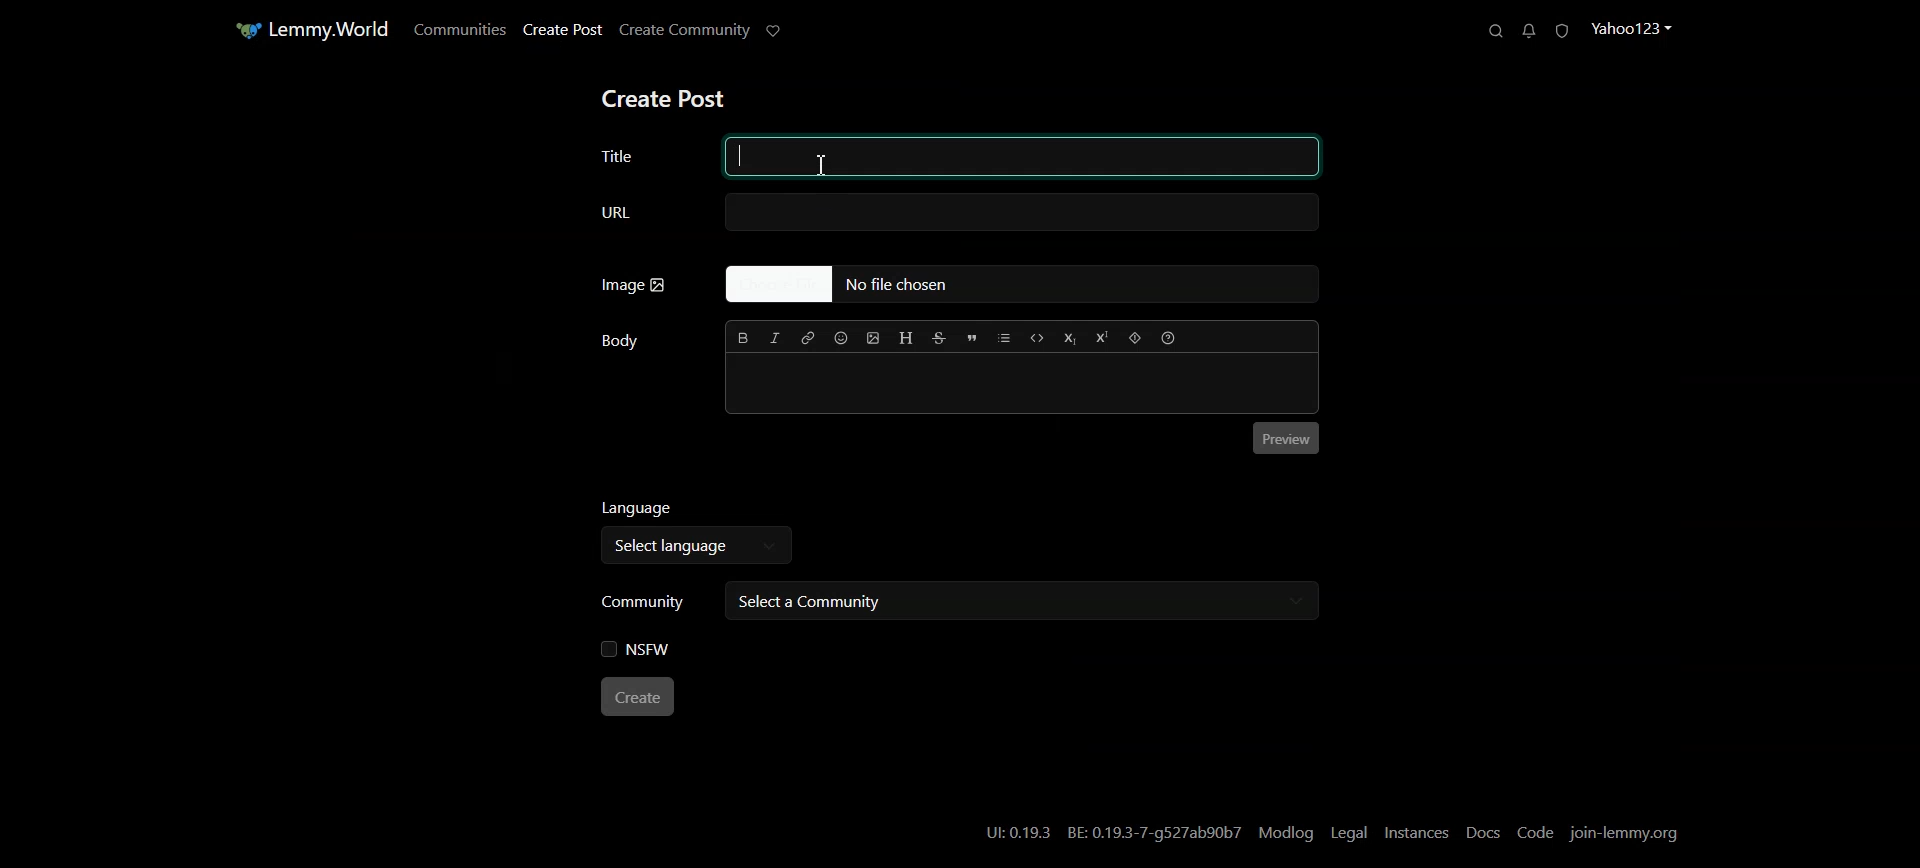 This screenshot has height=868, width=1920. Describe the element at coordinates (823, 167) in the screenshot. I see `Text cursor` at that location.